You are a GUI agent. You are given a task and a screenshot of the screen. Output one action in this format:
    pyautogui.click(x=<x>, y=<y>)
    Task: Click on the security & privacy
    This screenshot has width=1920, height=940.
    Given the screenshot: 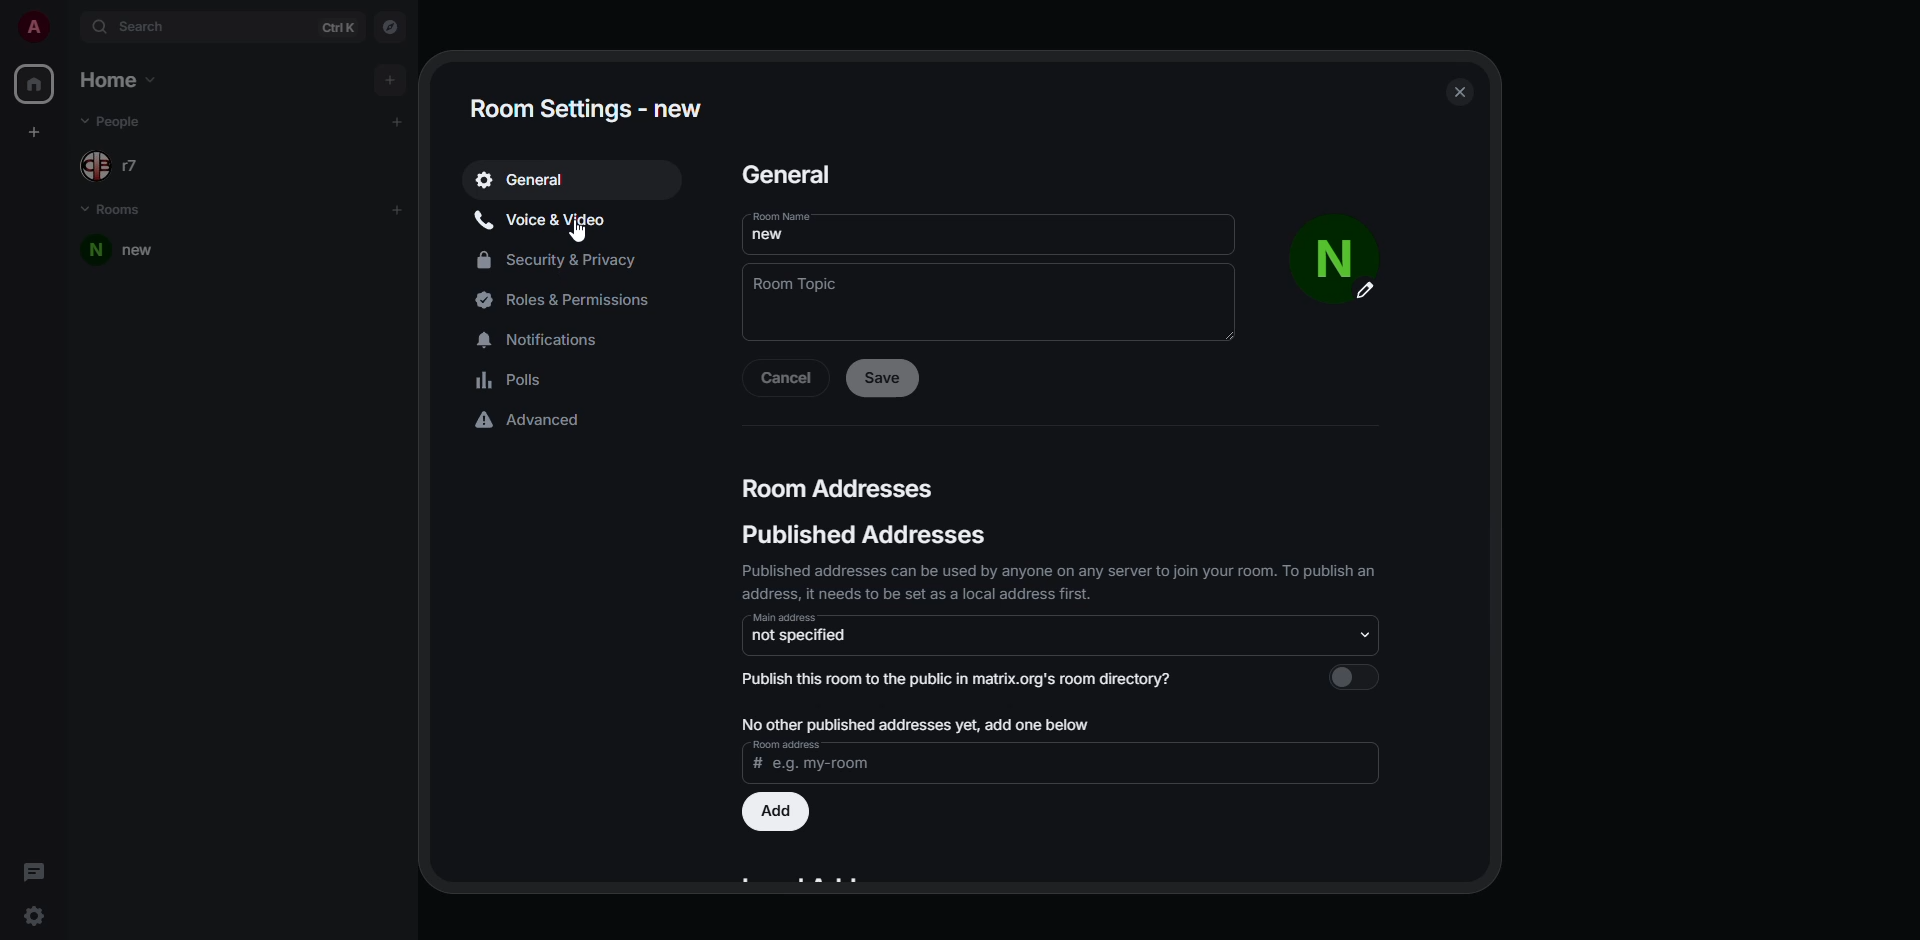 What is the action you would take?
    pyautogui.click(x=560, y=257)
    